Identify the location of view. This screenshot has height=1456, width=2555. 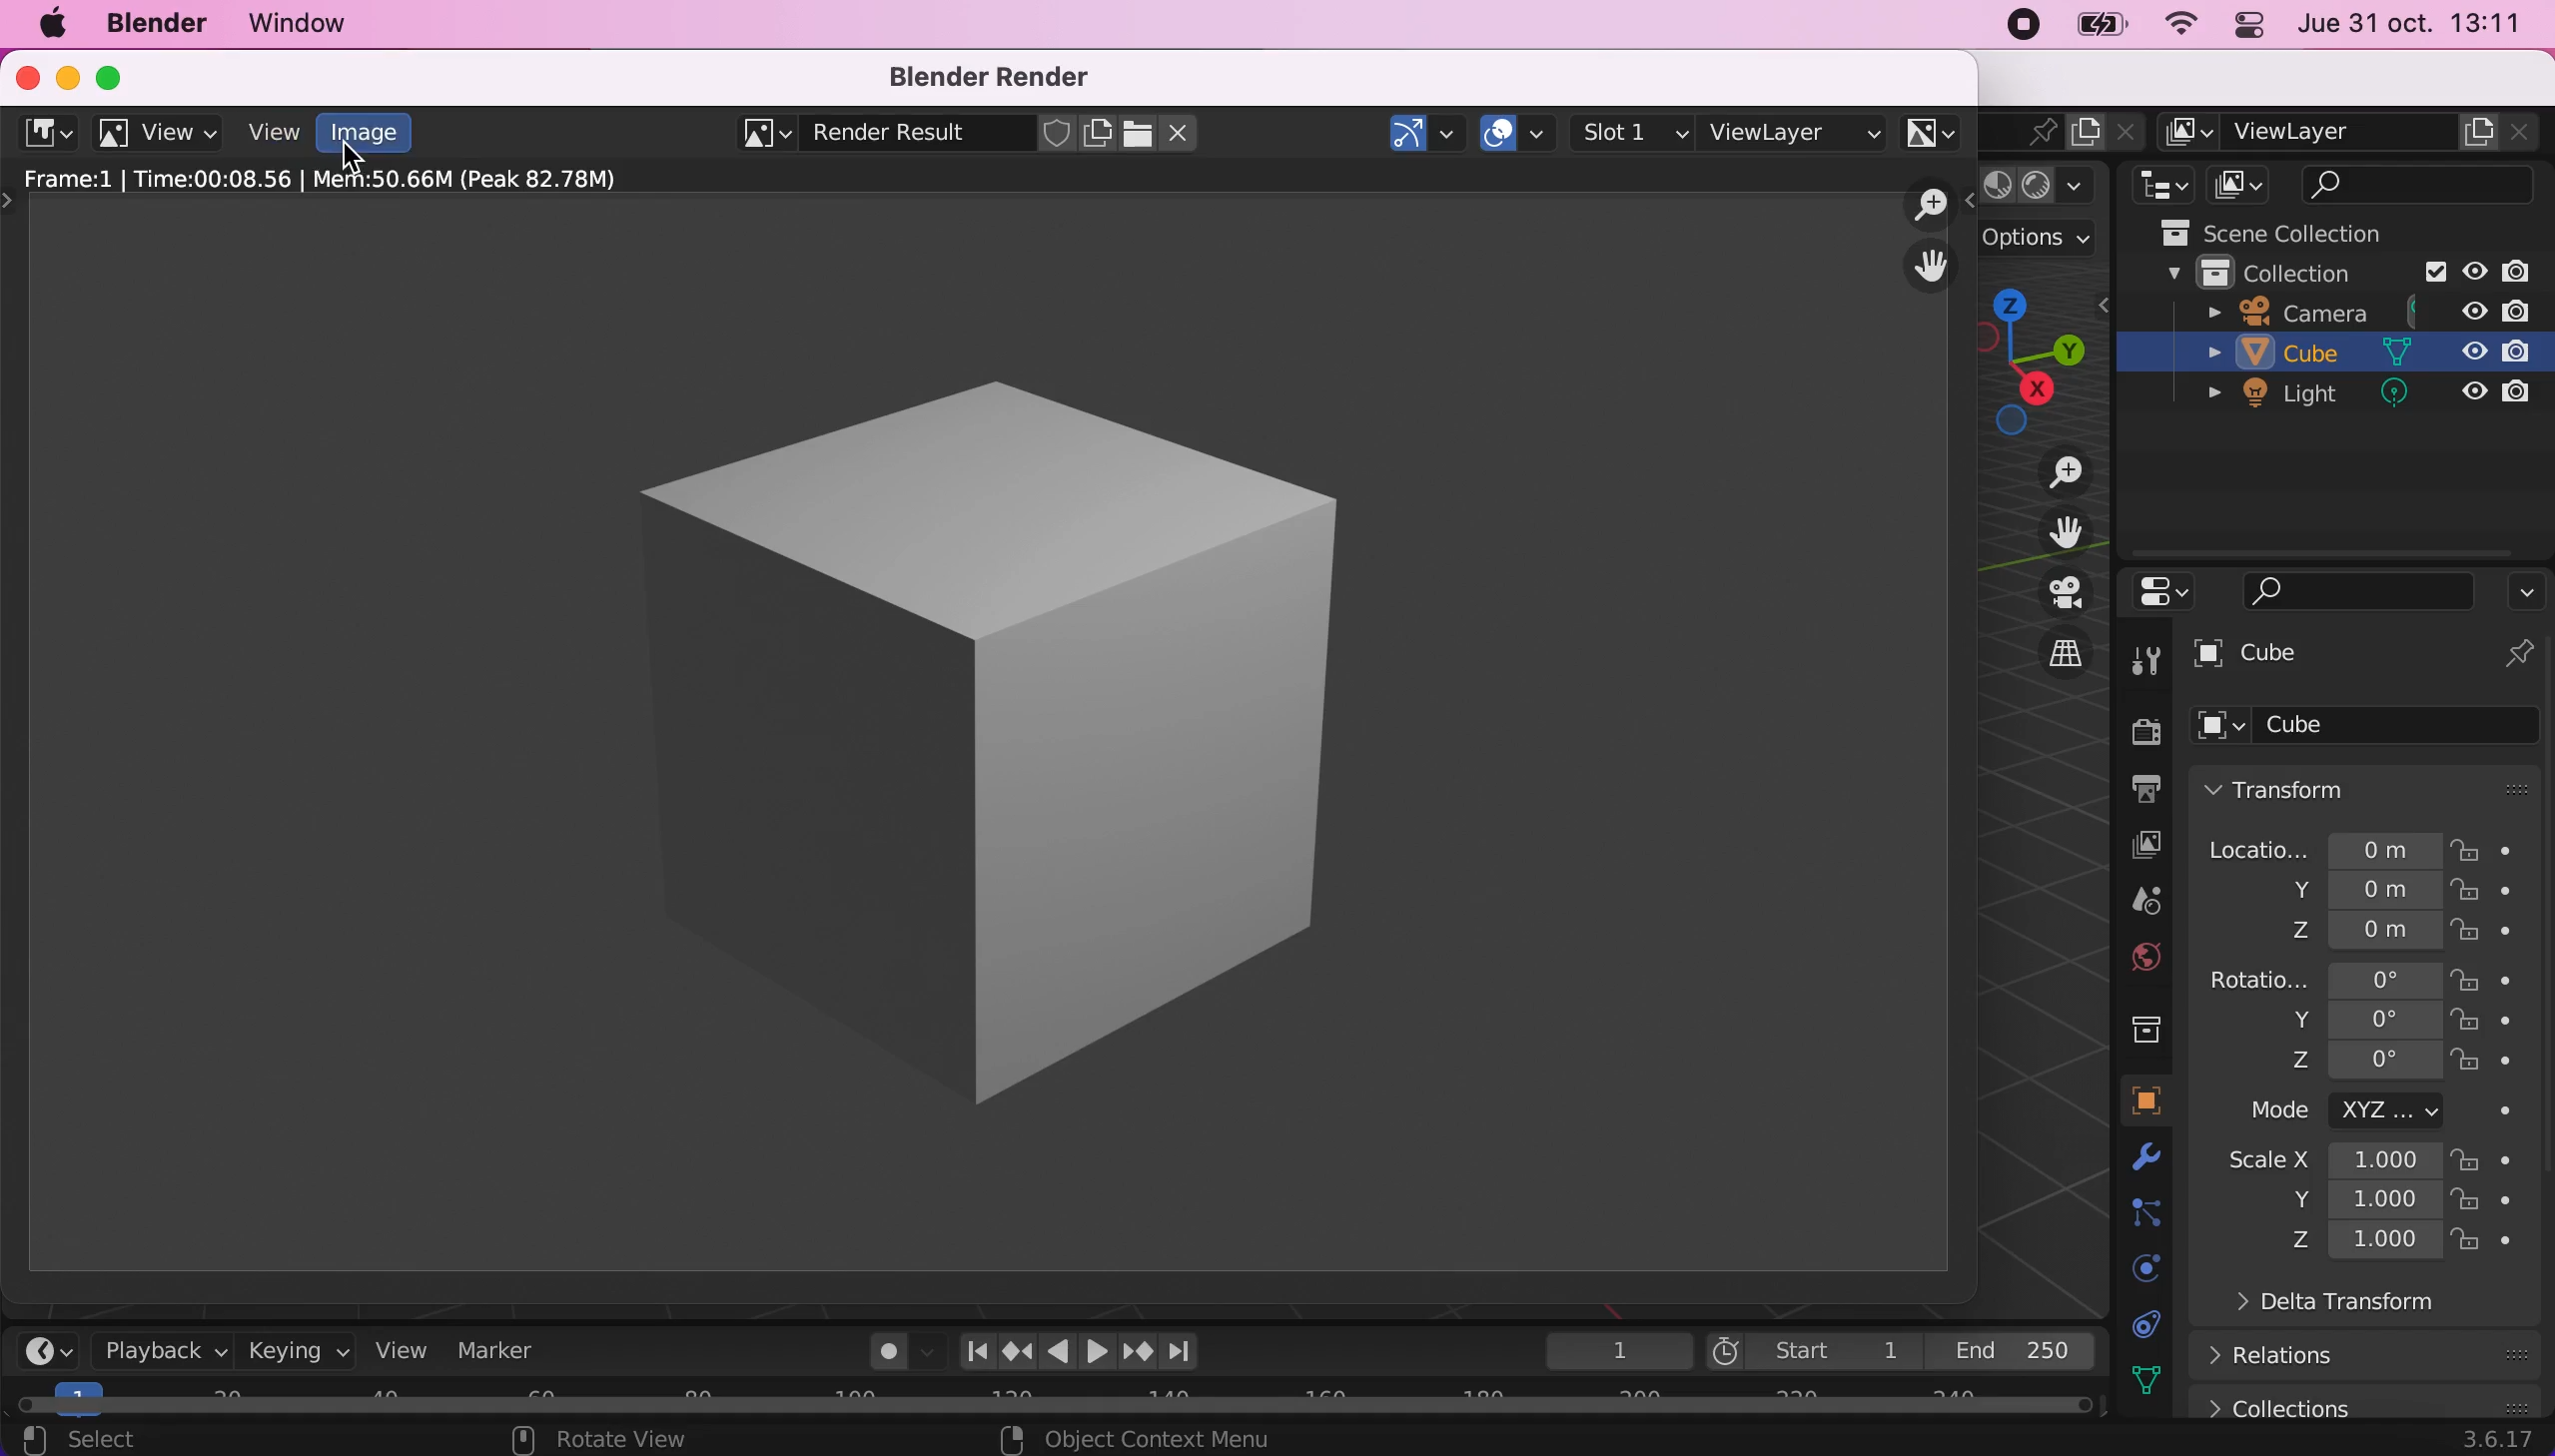
(161, 134).